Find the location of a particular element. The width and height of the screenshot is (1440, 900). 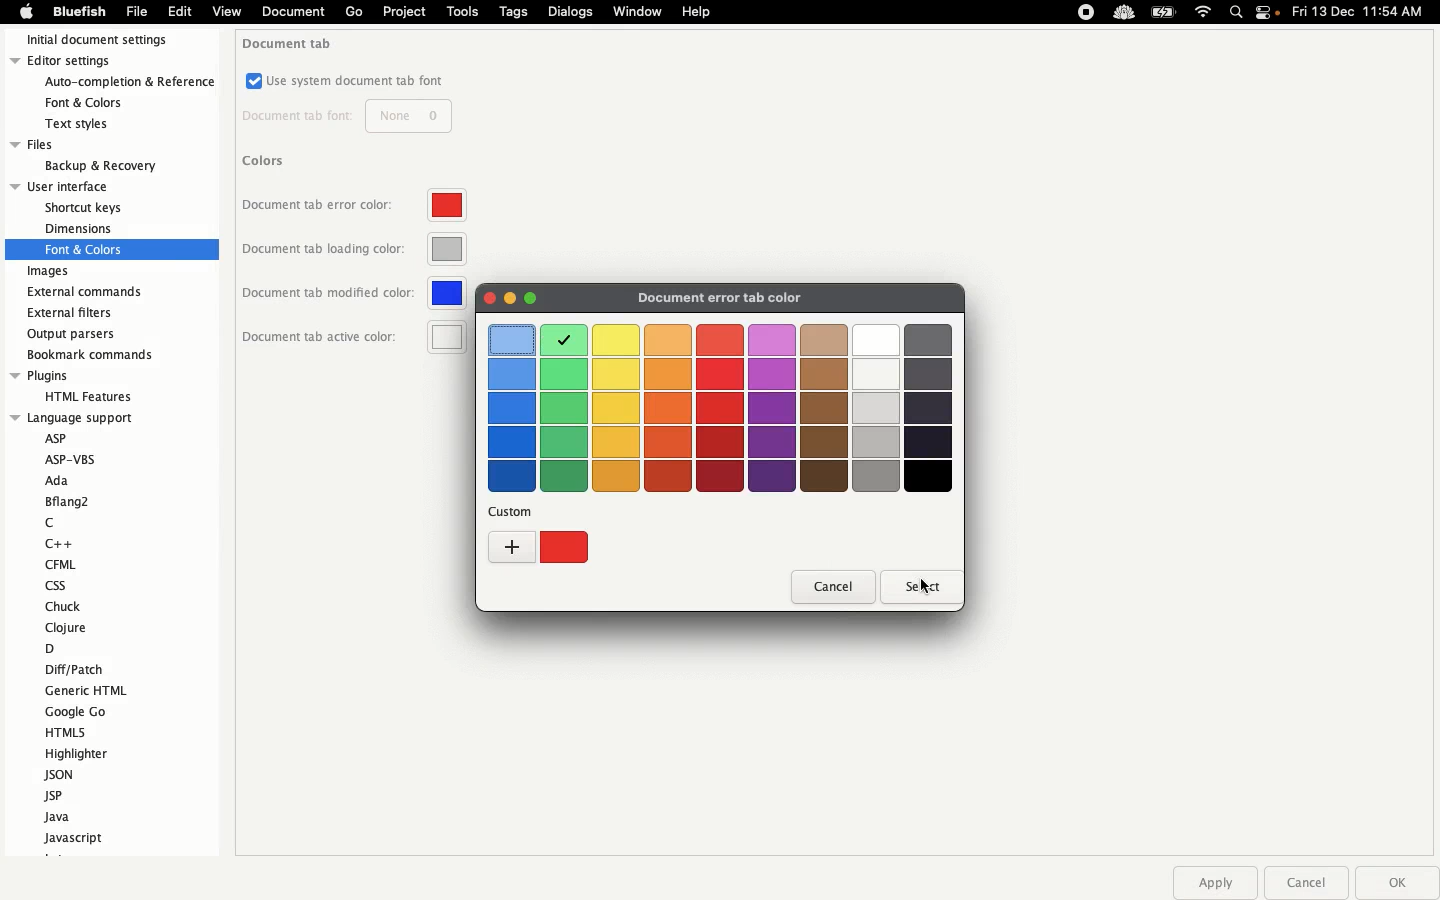

Images is located at coordinates (50, 272).